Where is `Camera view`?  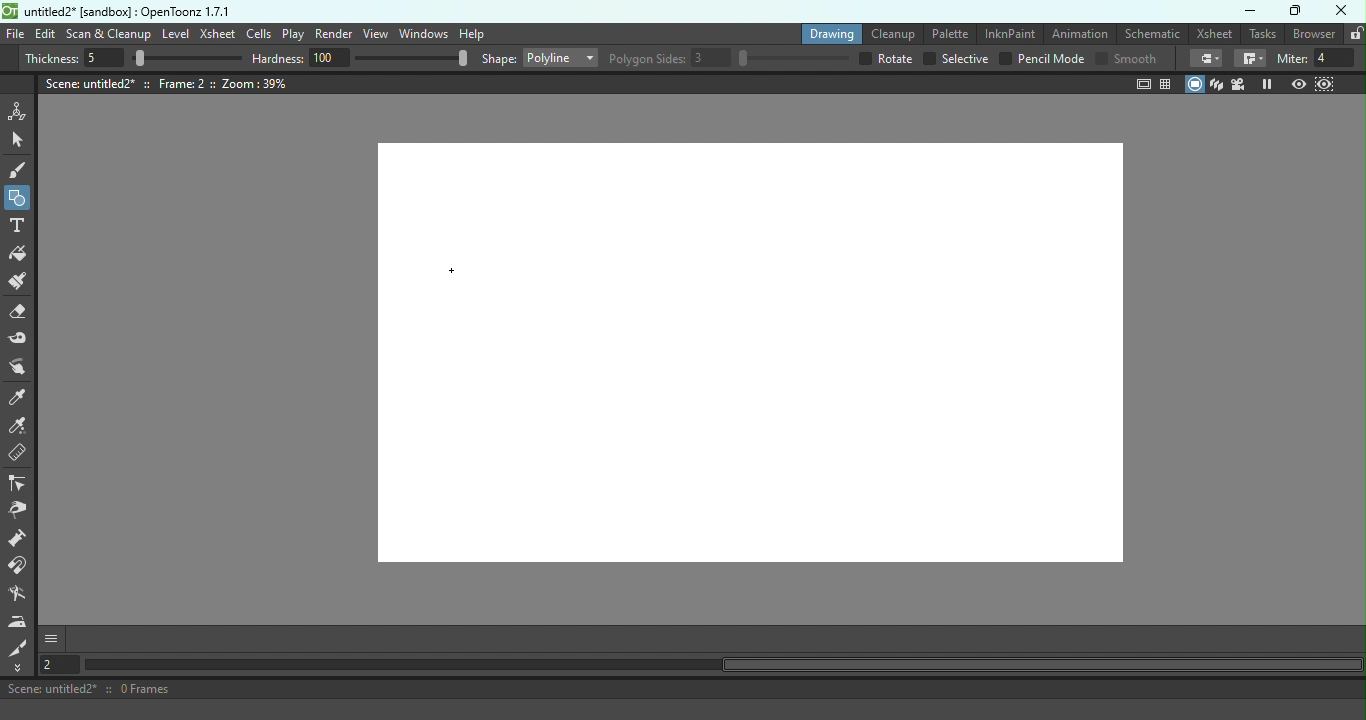 Camera view is located at coordinates (1241, 84).